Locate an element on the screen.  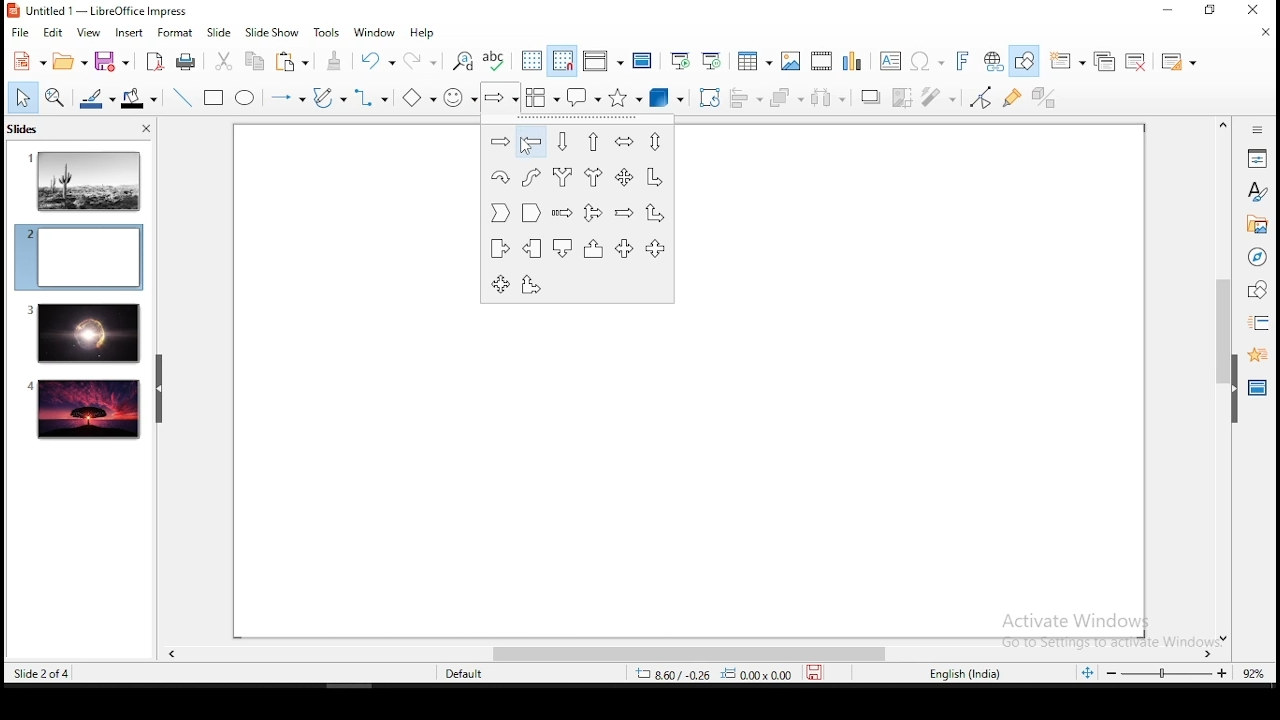
styles is located at coordinates (1257, 191).